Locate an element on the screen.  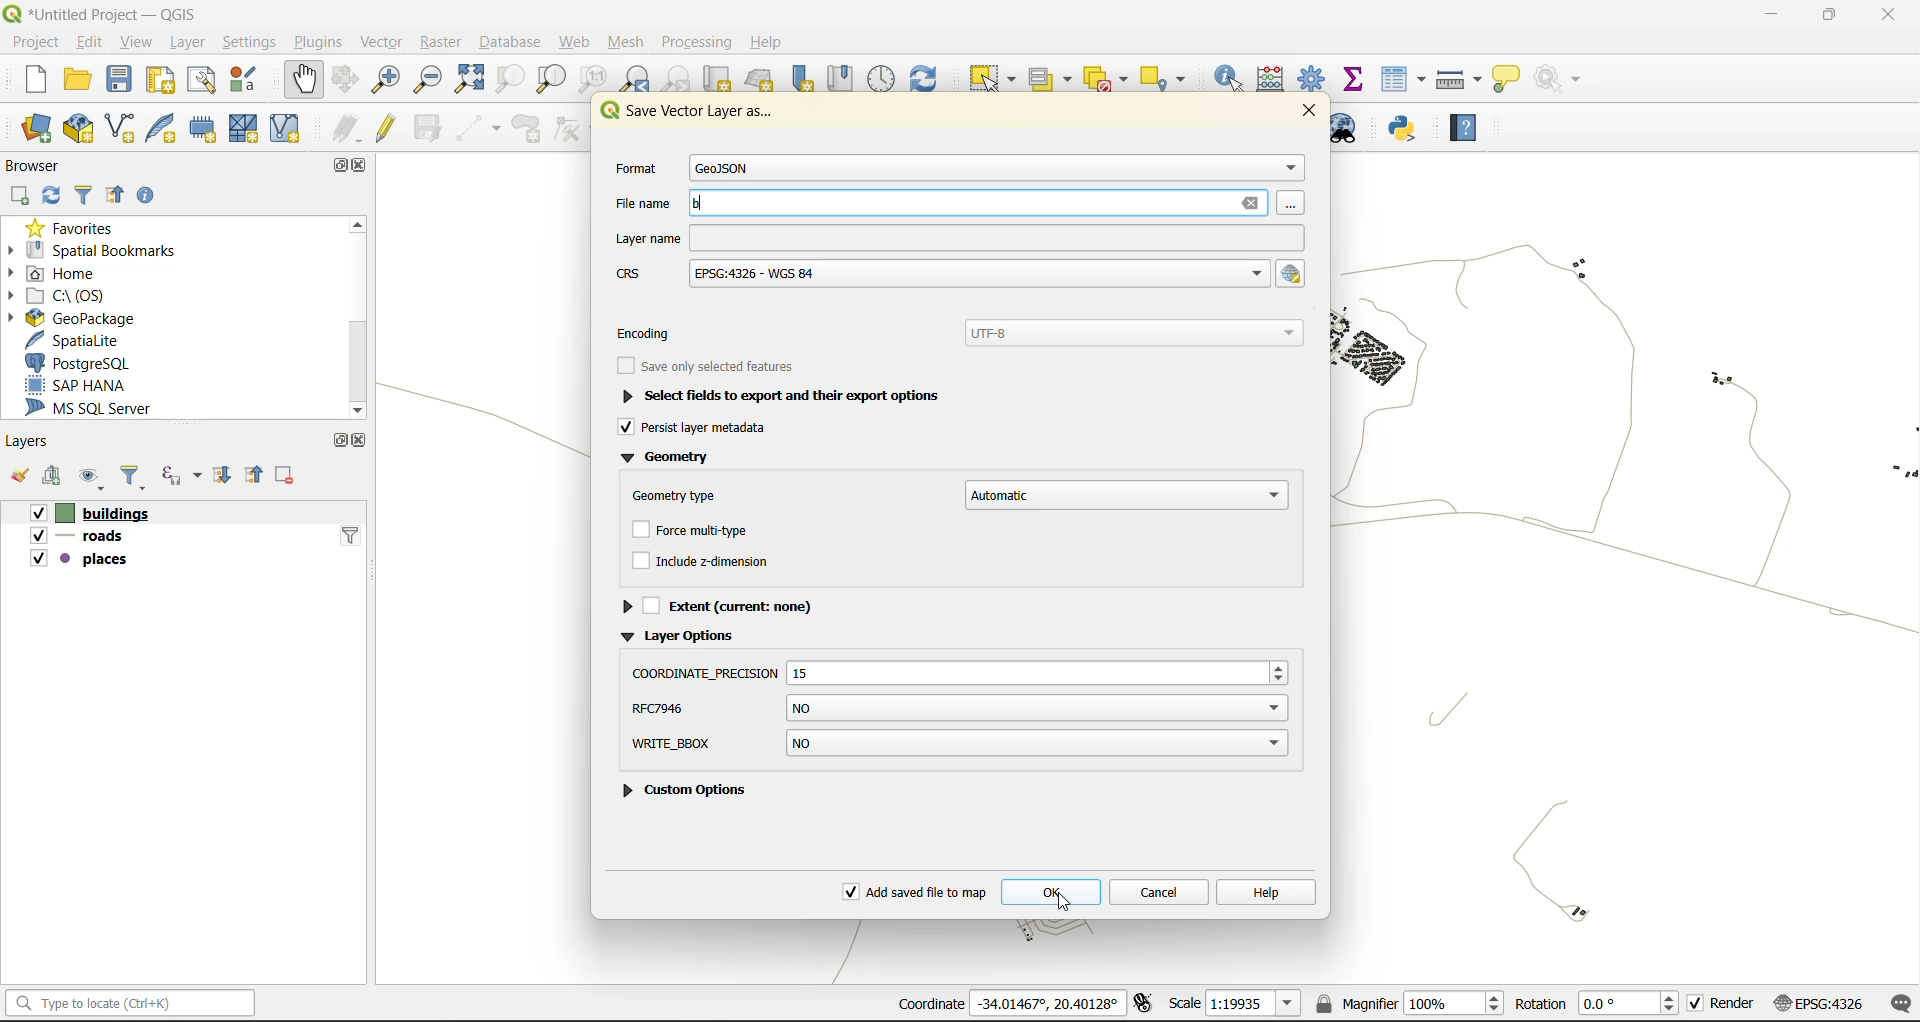
add polygon is located at coordinates (530, 129).